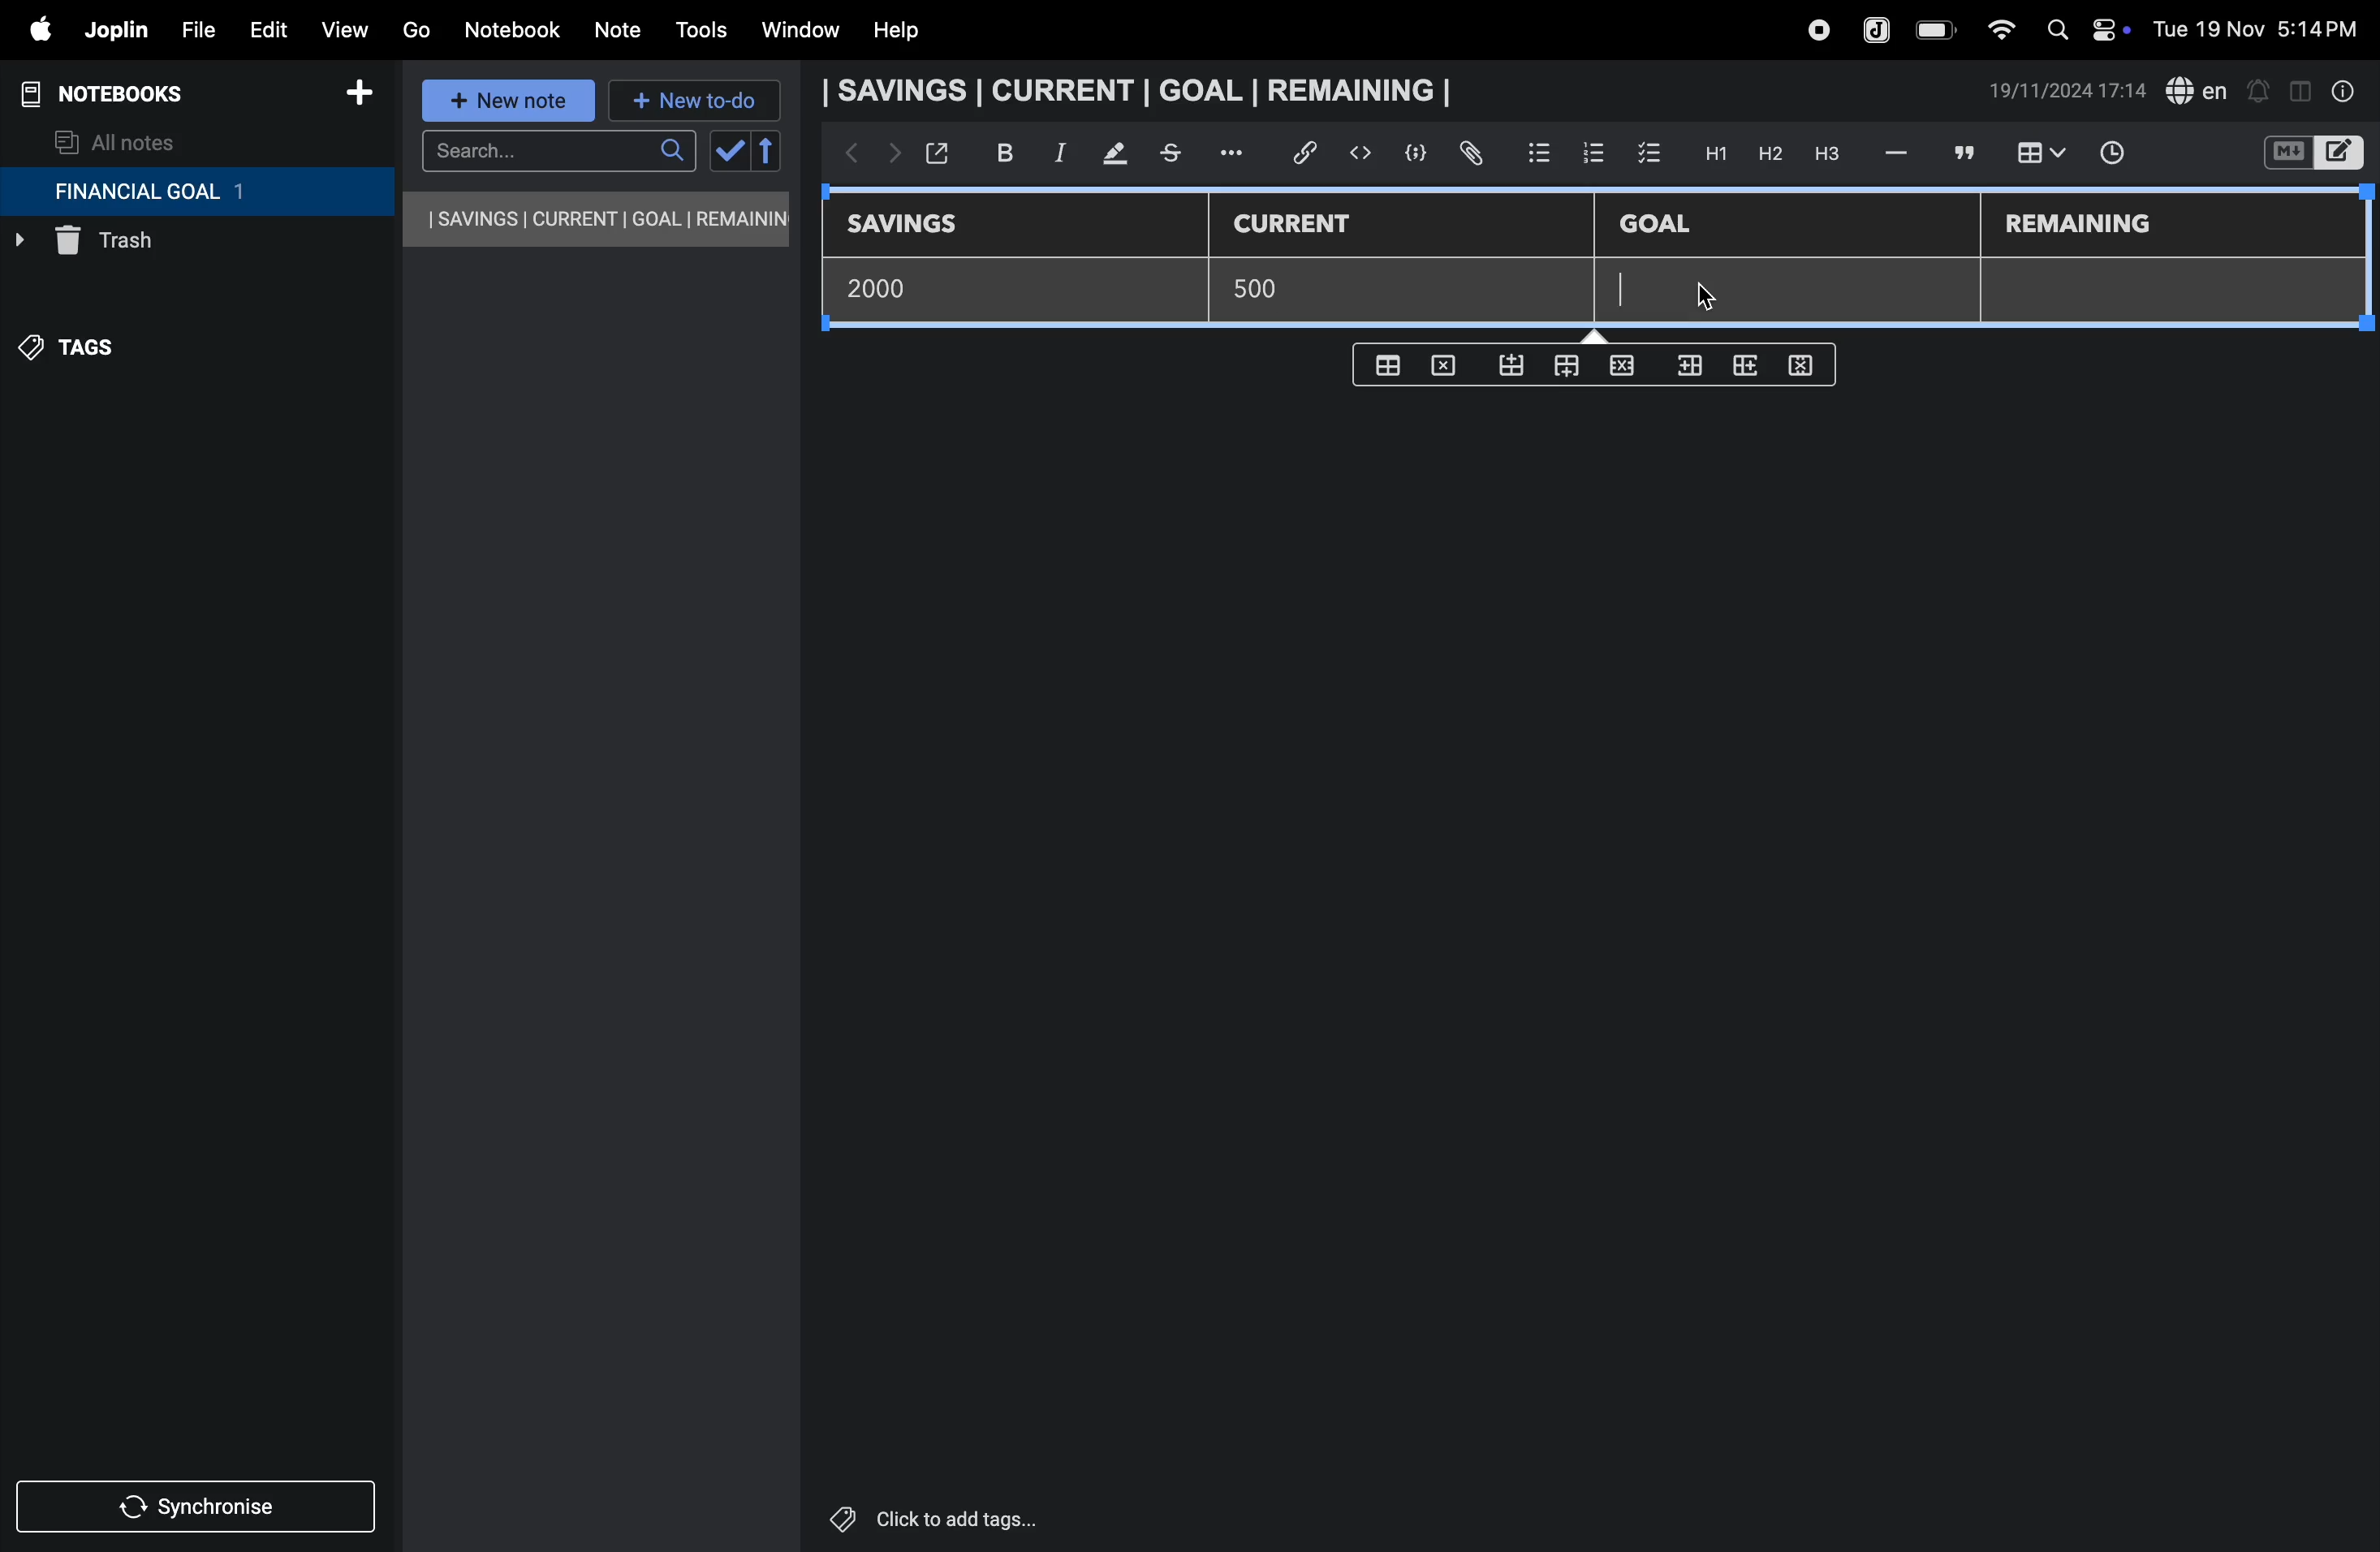 This screenshot has width=2380, height=1552. I want to click on info, so click(2345, 91).